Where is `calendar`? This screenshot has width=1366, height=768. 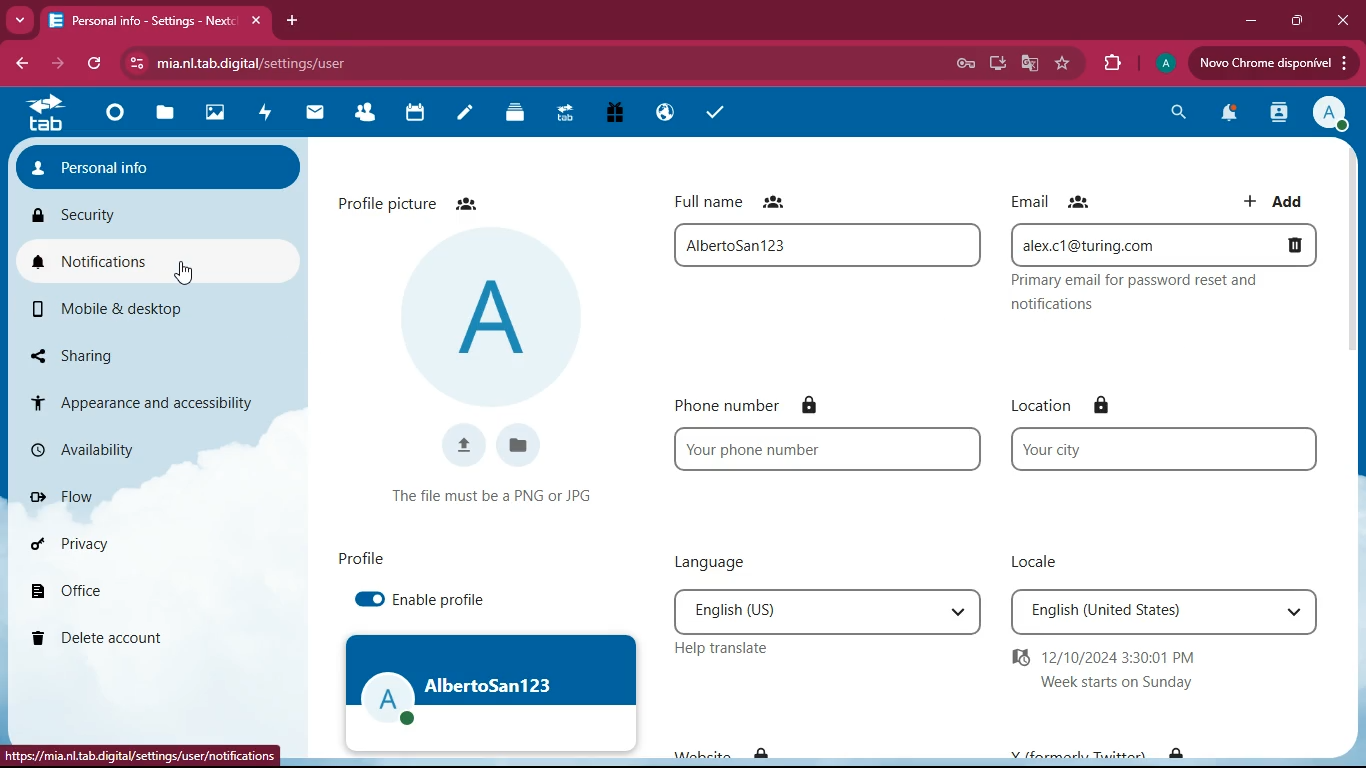
calendar is located at coordinates (417, 115).